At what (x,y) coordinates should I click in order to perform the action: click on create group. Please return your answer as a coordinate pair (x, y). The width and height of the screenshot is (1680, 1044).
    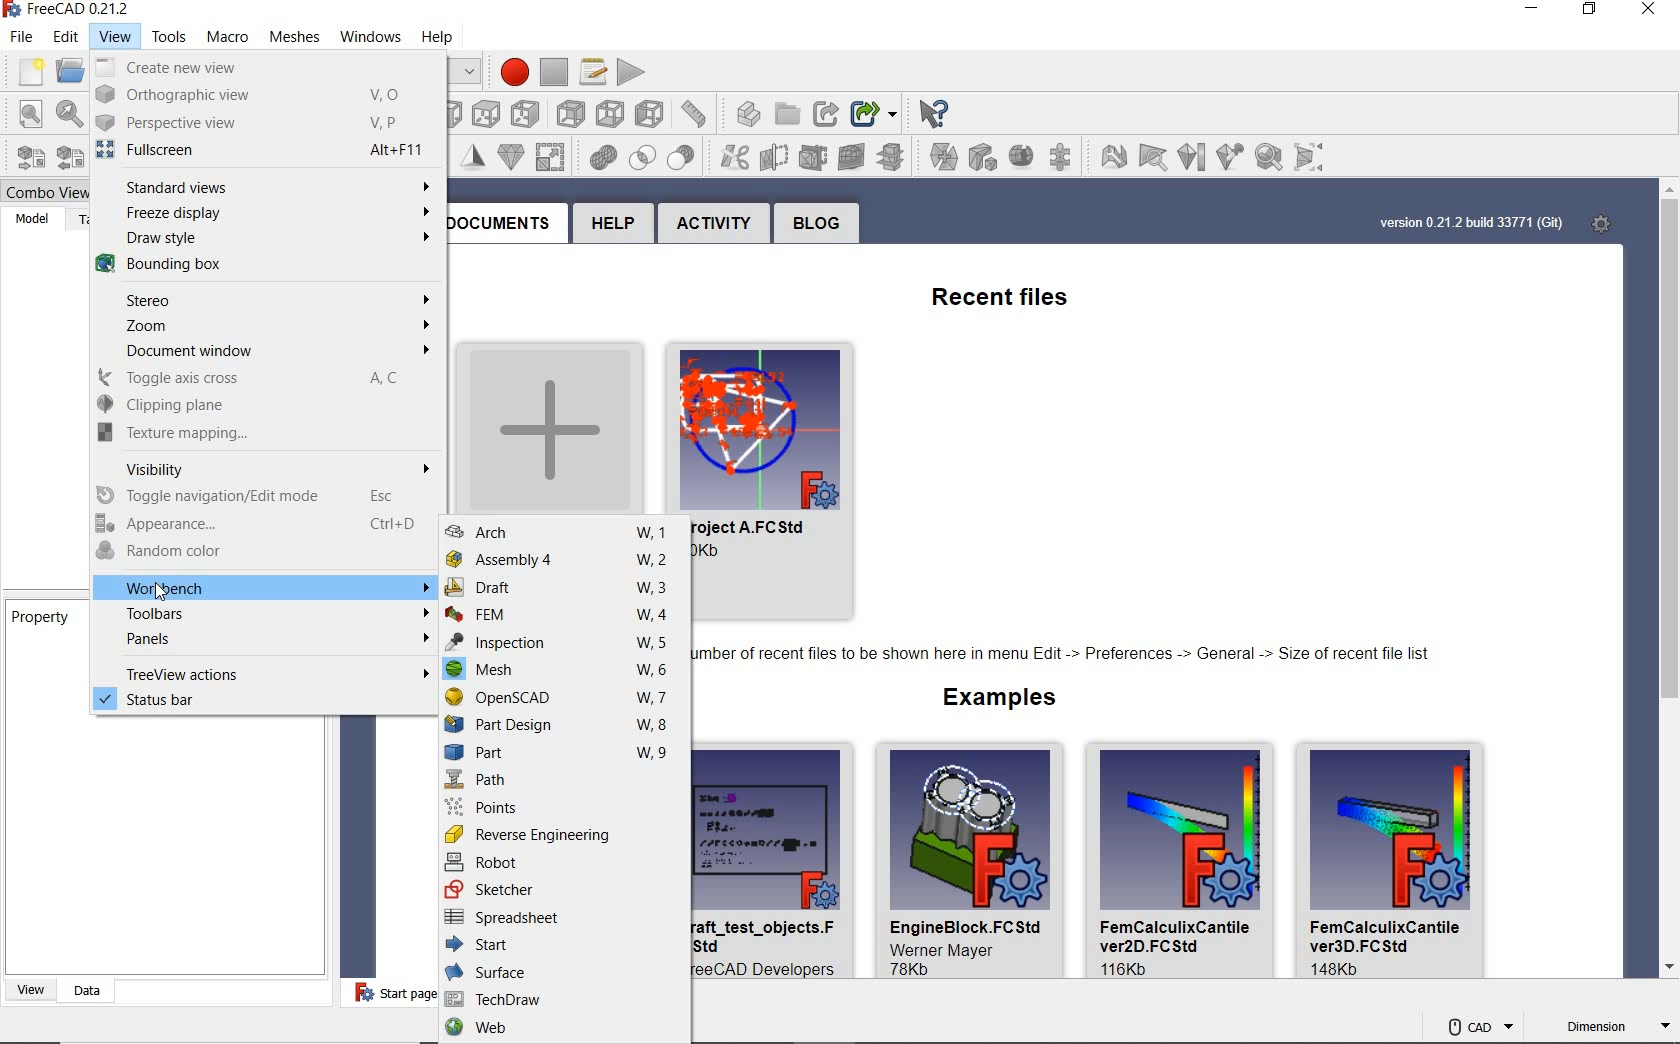
    Looking at the image, I should click on (755, 113).